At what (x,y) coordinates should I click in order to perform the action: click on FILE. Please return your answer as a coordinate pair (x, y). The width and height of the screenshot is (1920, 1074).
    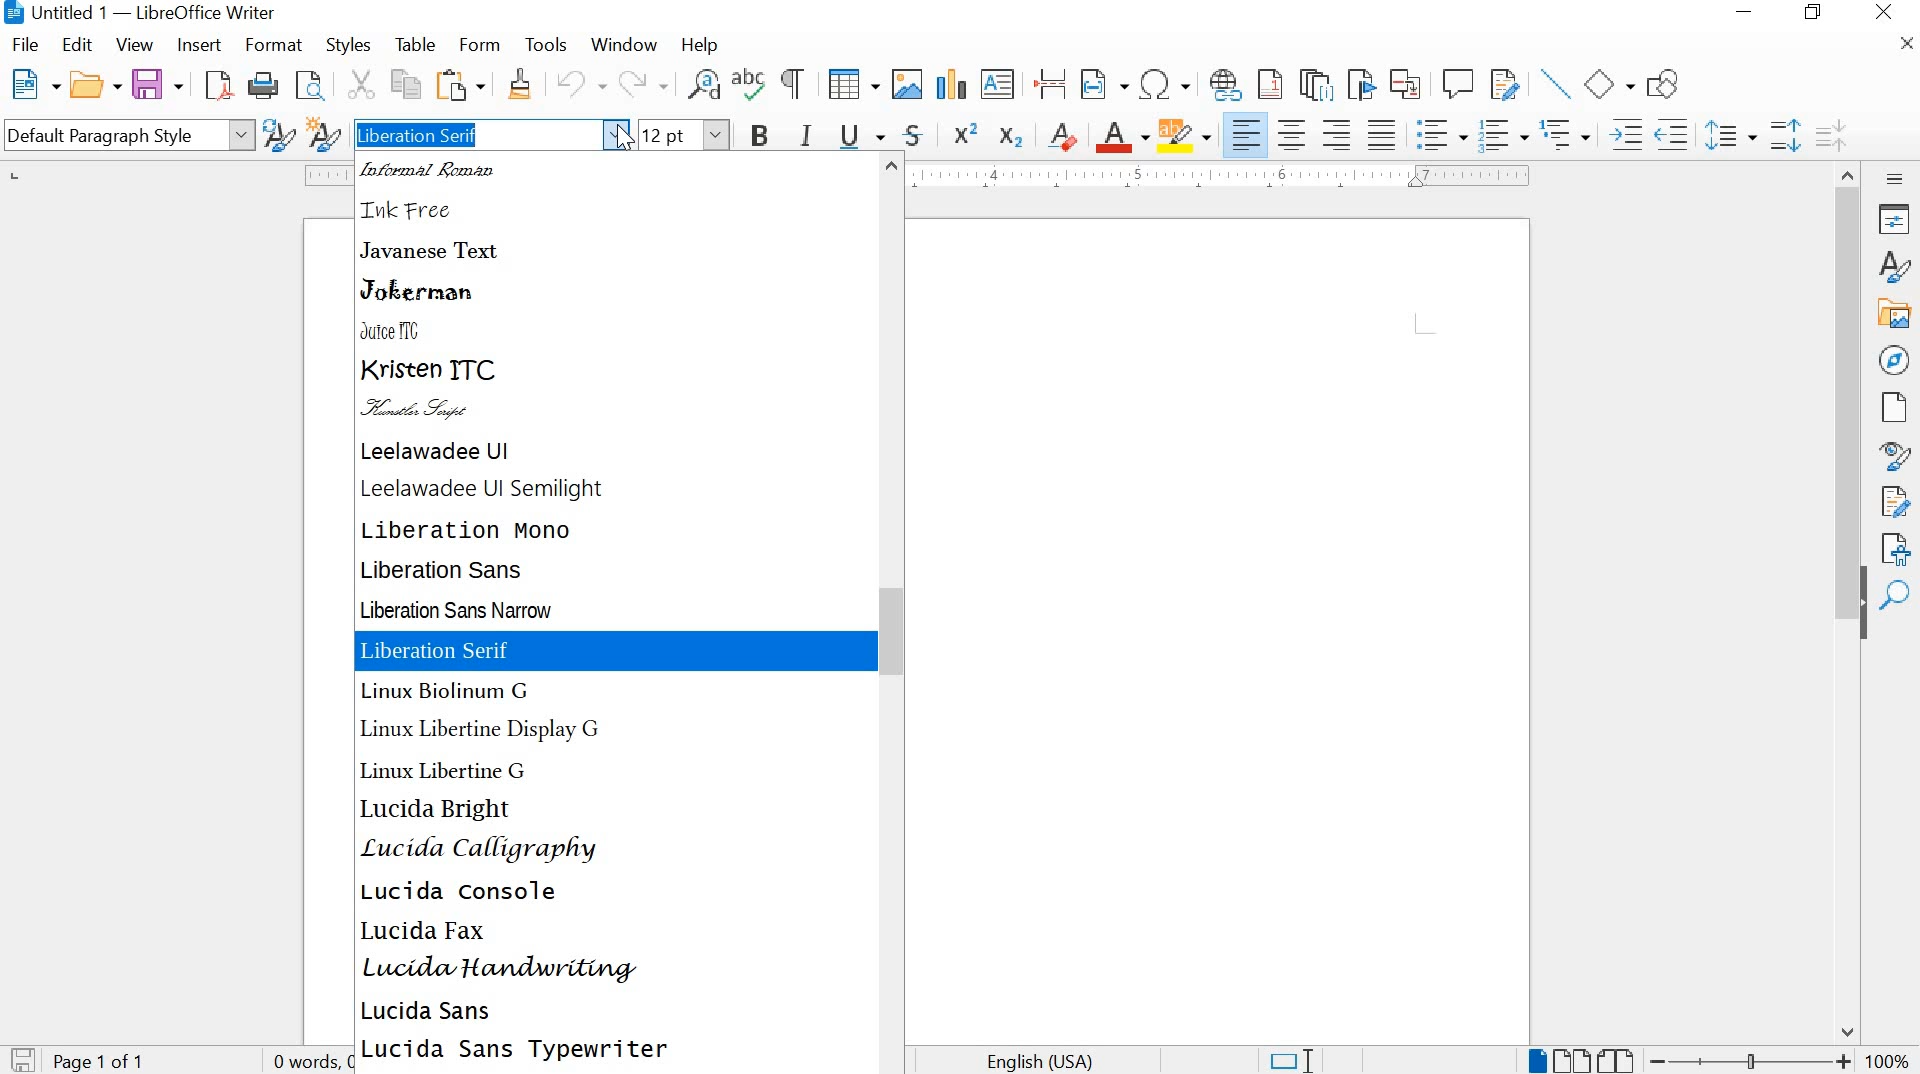
    Looking at the image, I should click on (28, 45).